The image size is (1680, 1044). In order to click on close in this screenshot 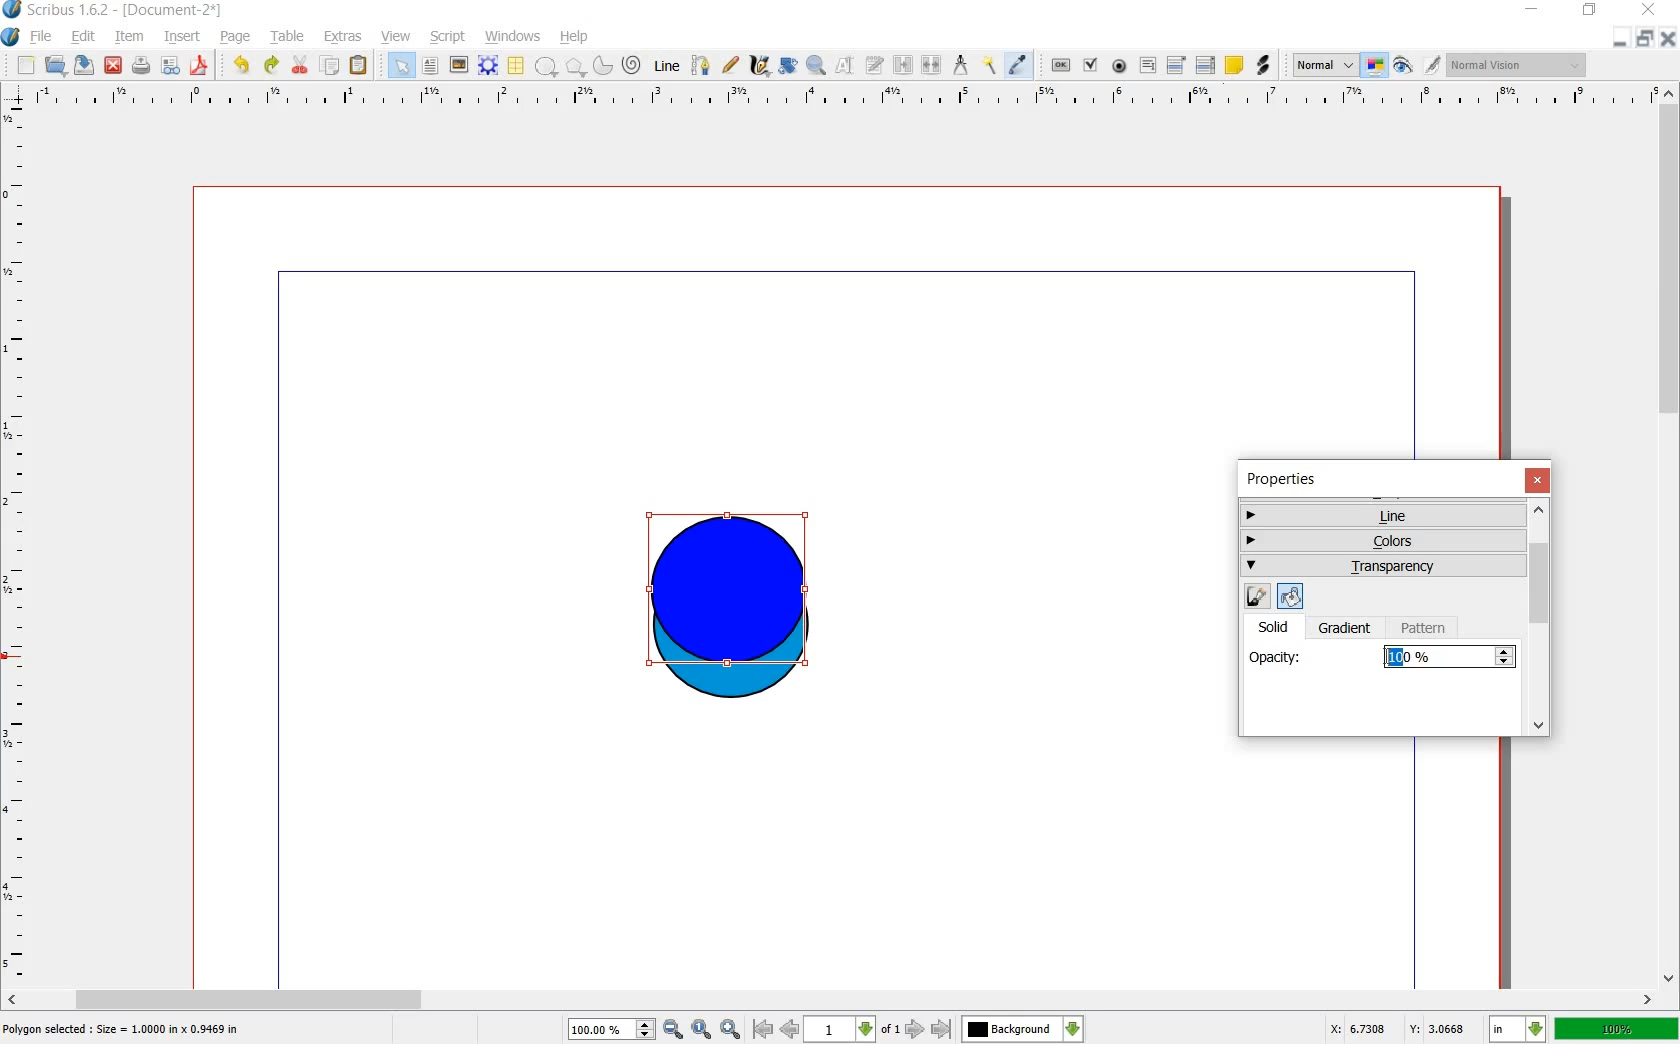, I will do `click(114, 66)`.